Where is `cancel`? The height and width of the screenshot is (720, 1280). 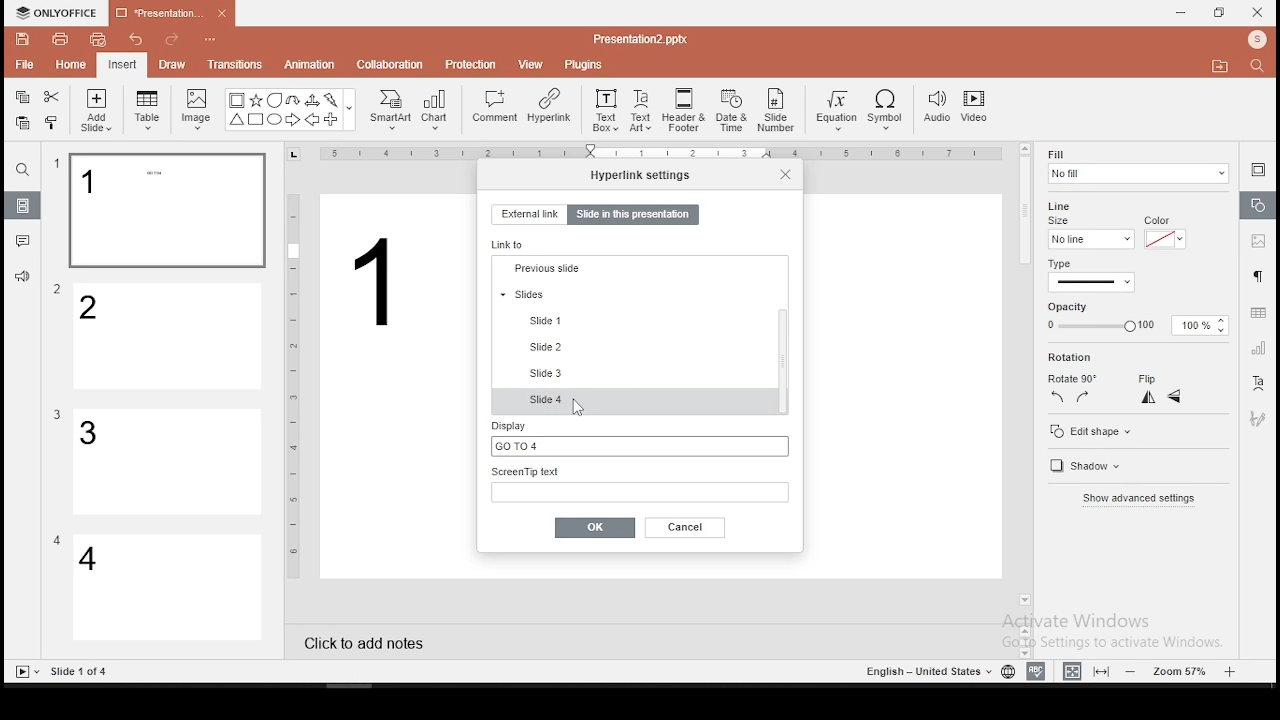
cancel is located at coordinates (686, 527).